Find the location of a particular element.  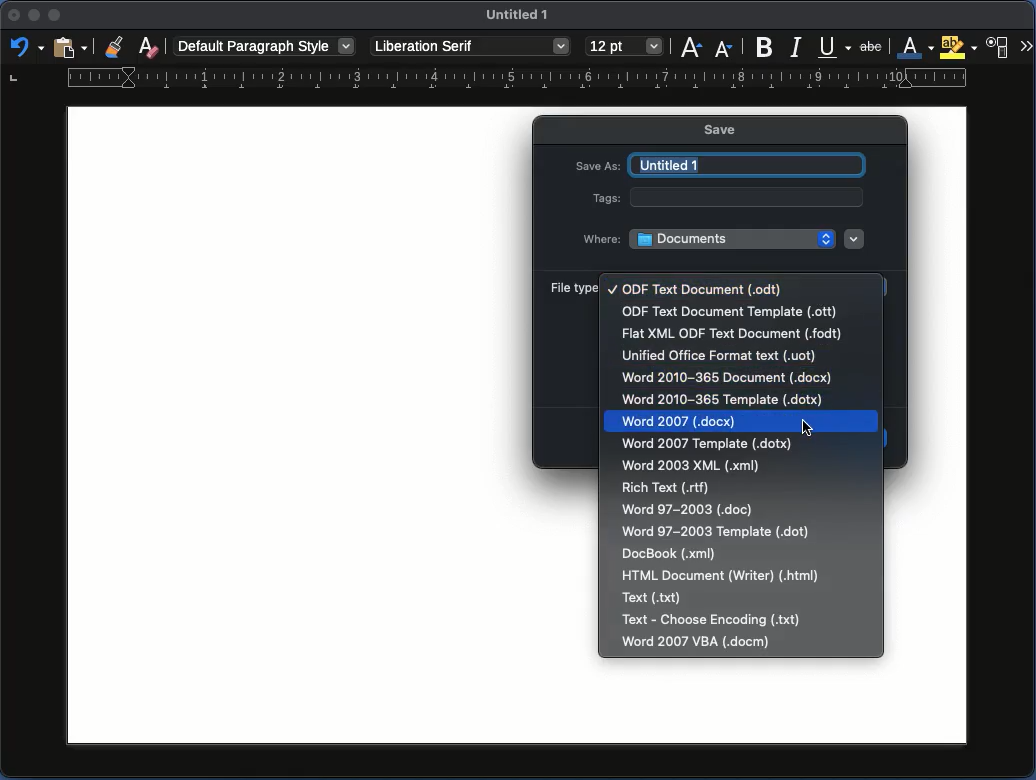

Tags is located at coordinates (606, 197).